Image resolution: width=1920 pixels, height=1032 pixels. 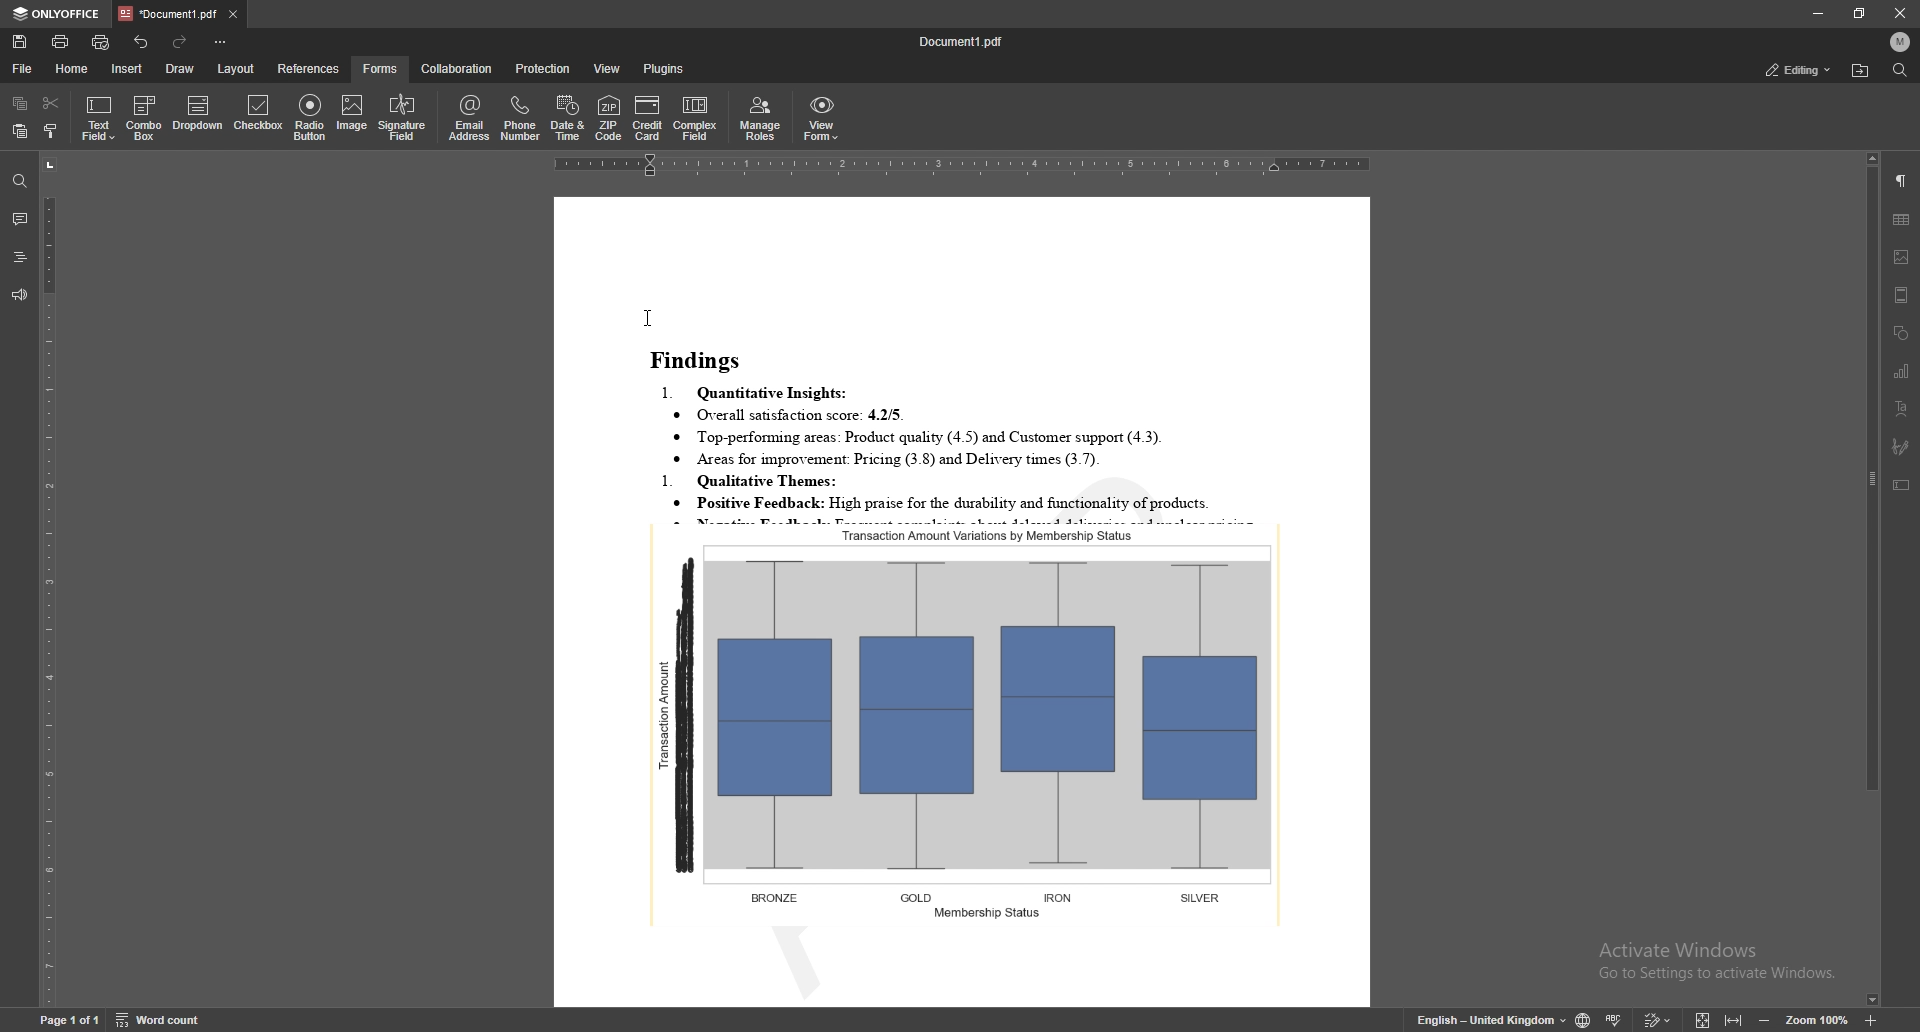 I want to click on radio button, so click(x=309, y=119).